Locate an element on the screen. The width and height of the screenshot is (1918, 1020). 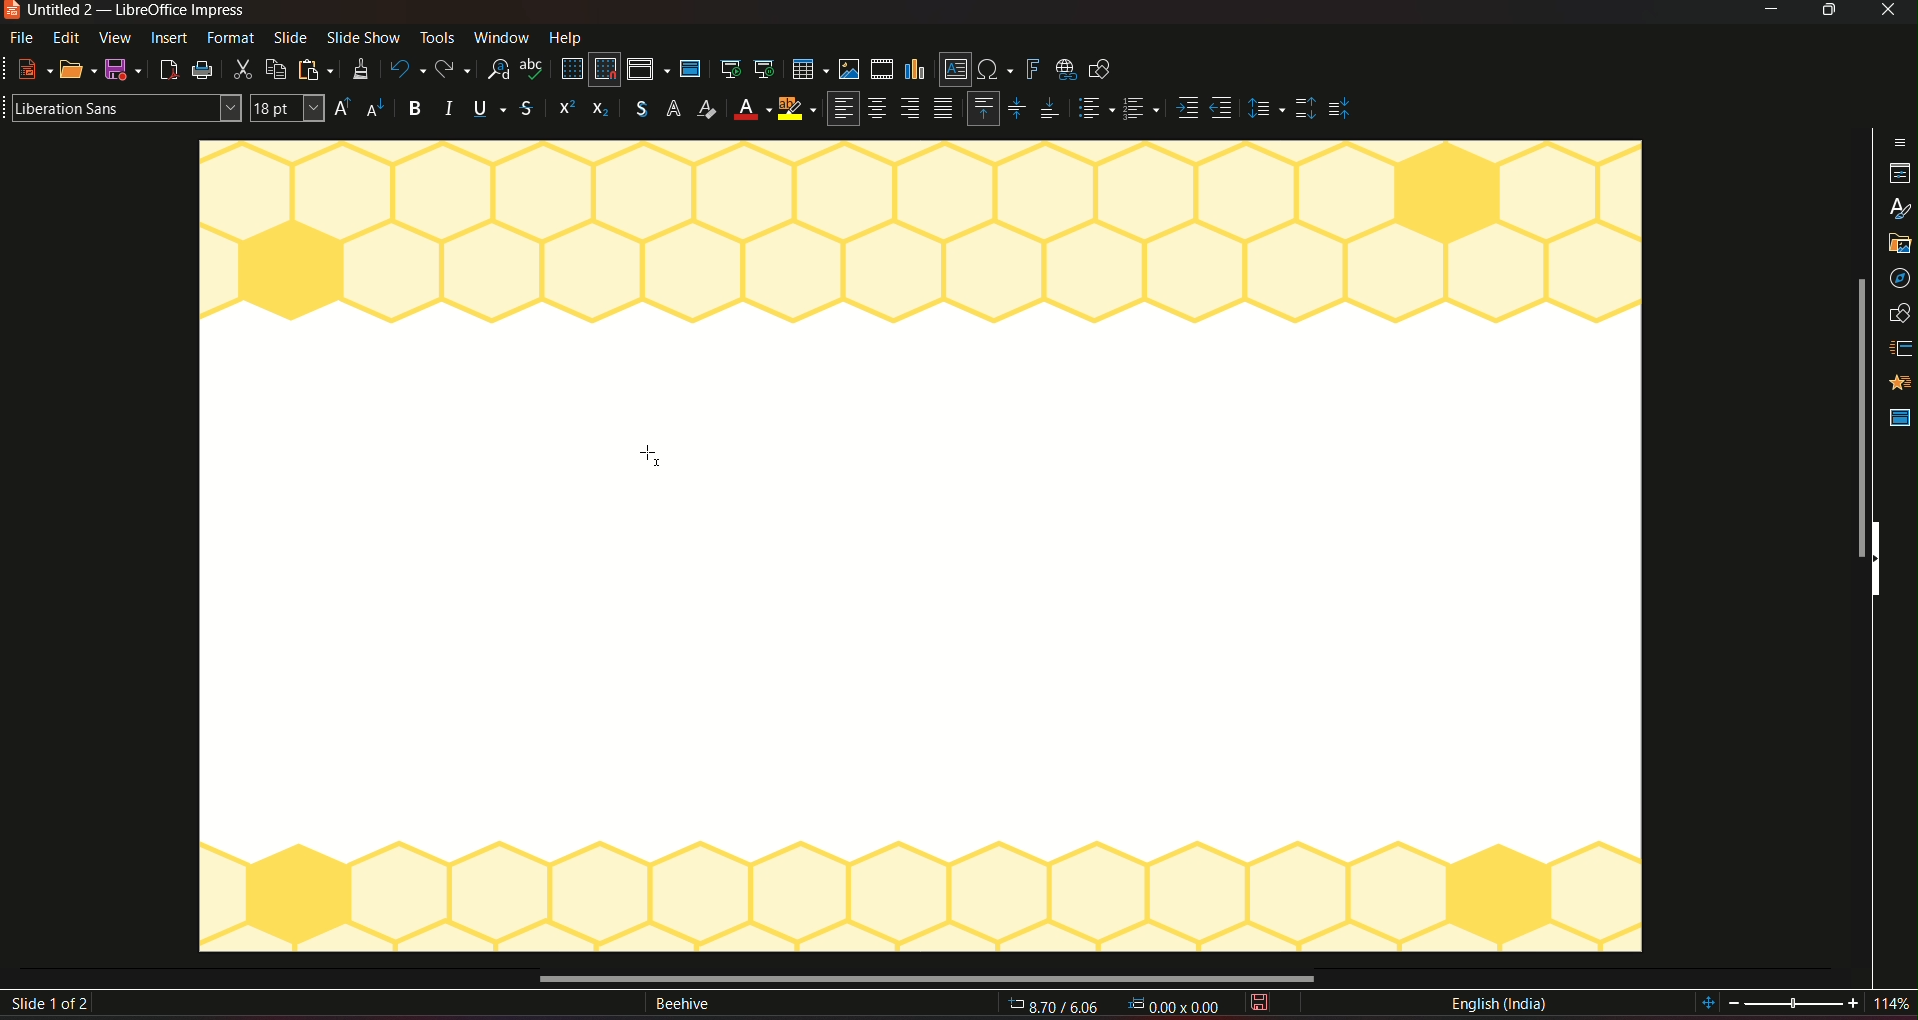
current zoom is located at coordinates (1898, 1005).